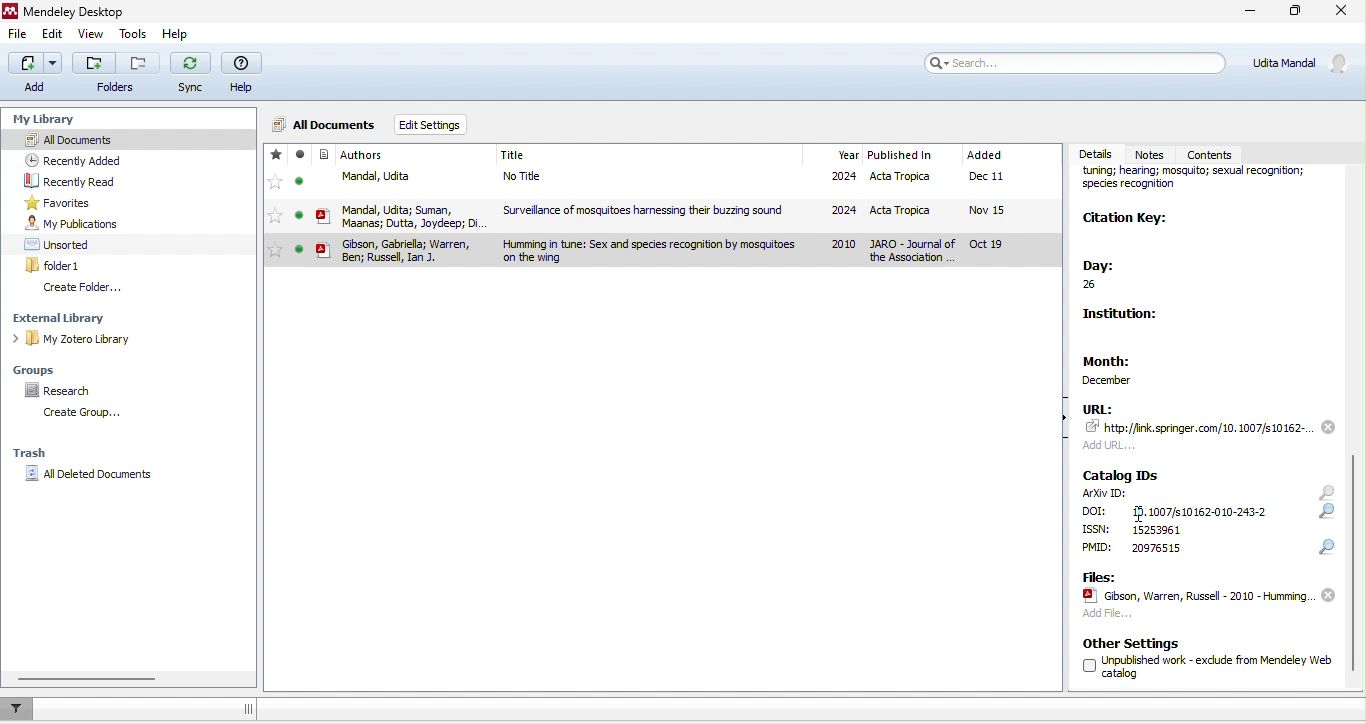 Image resolution: width=1366 pixels, height=724 pixels. What do you see at coordinates (55, 35) in the screenshot?
I see `edit` at bounding box center [55, 35].